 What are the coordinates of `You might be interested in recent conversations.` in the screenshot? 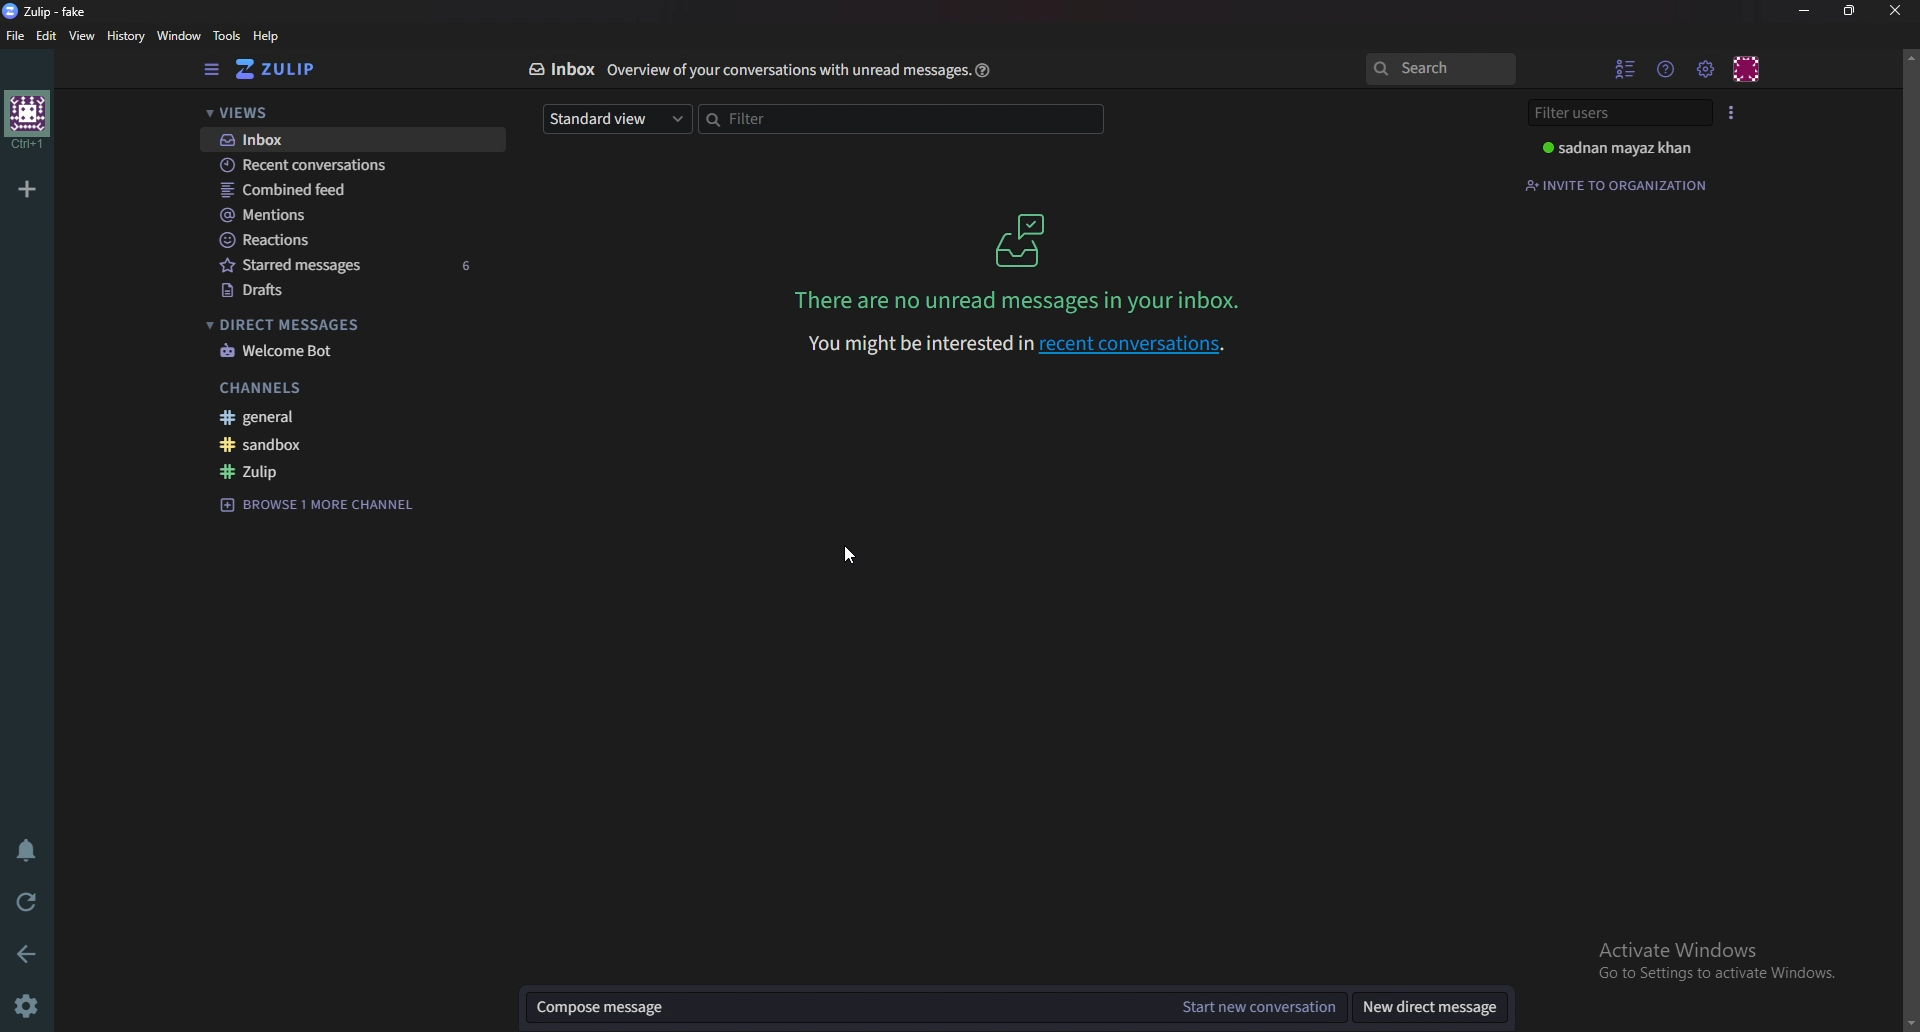 It's located at (1024, 346).